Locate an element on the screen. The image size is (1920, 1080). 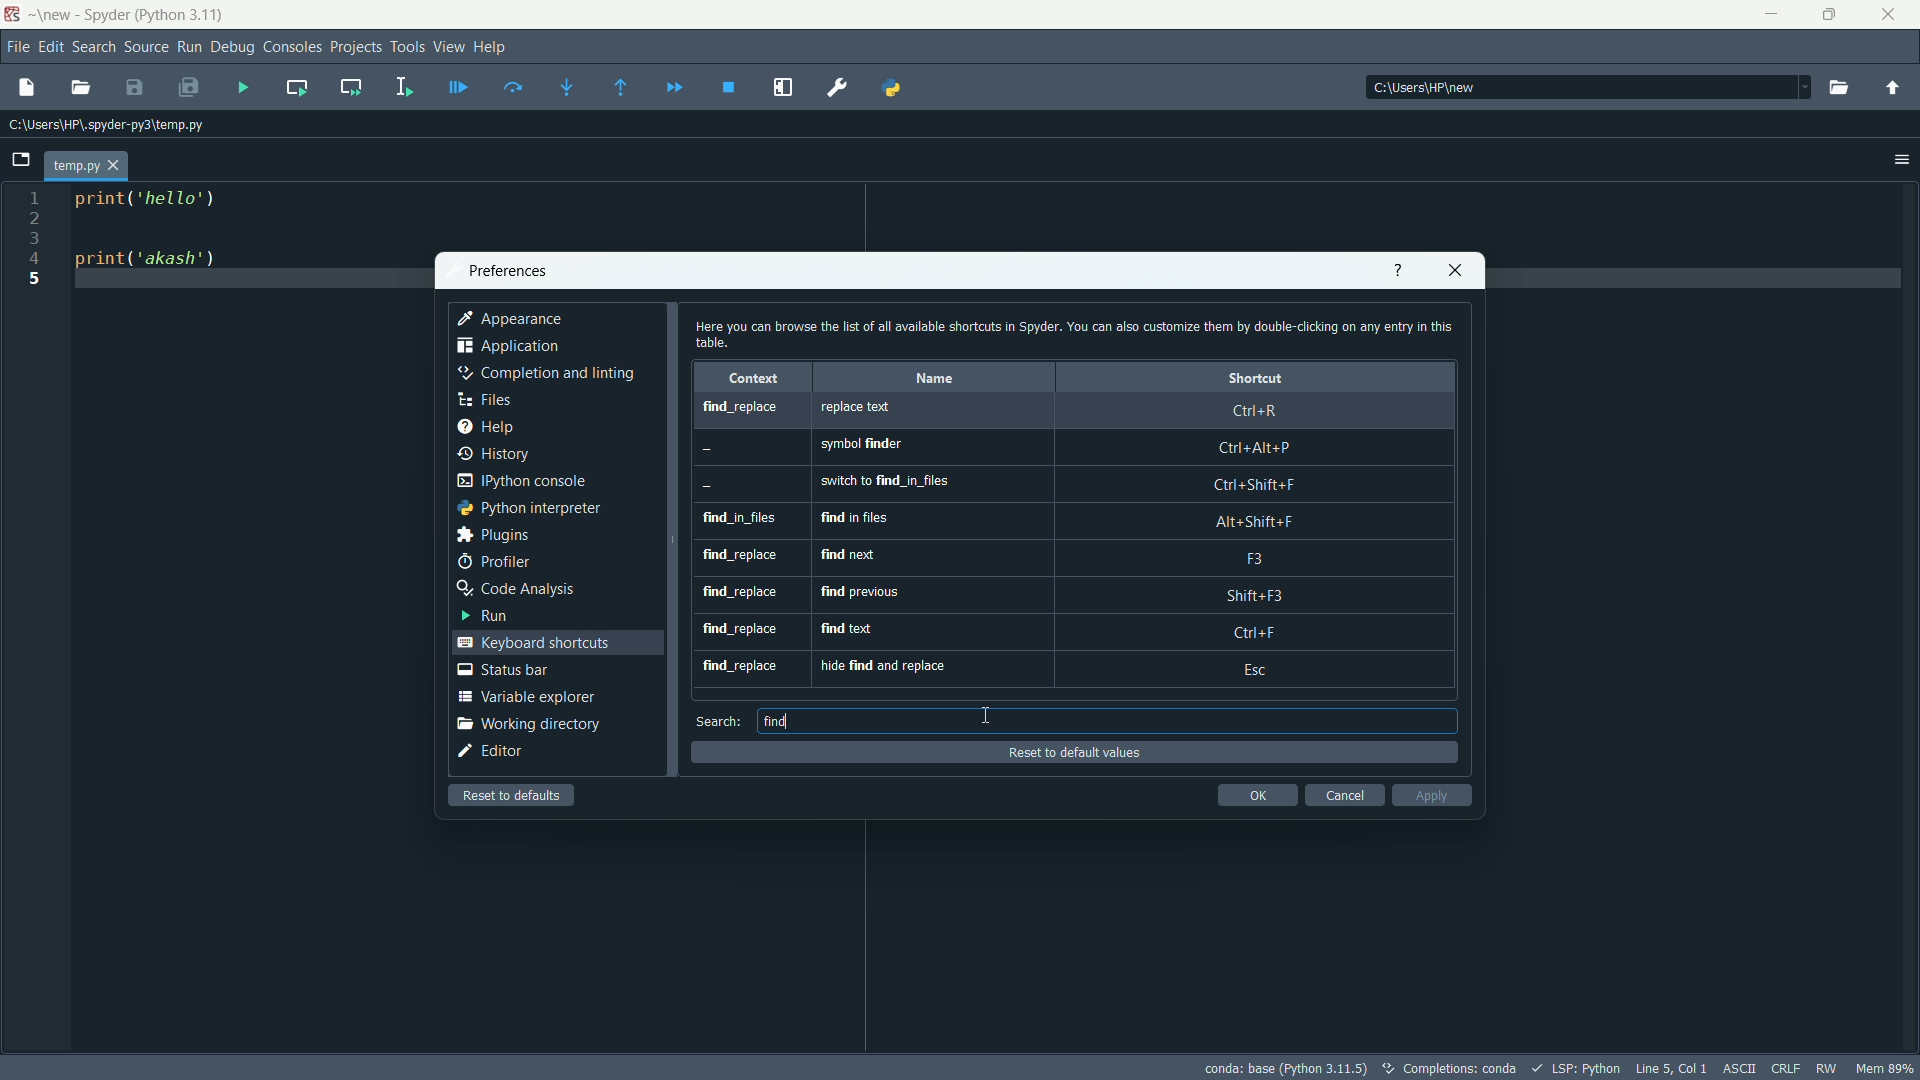
CRLF is located at coordinates (1784, 1066).